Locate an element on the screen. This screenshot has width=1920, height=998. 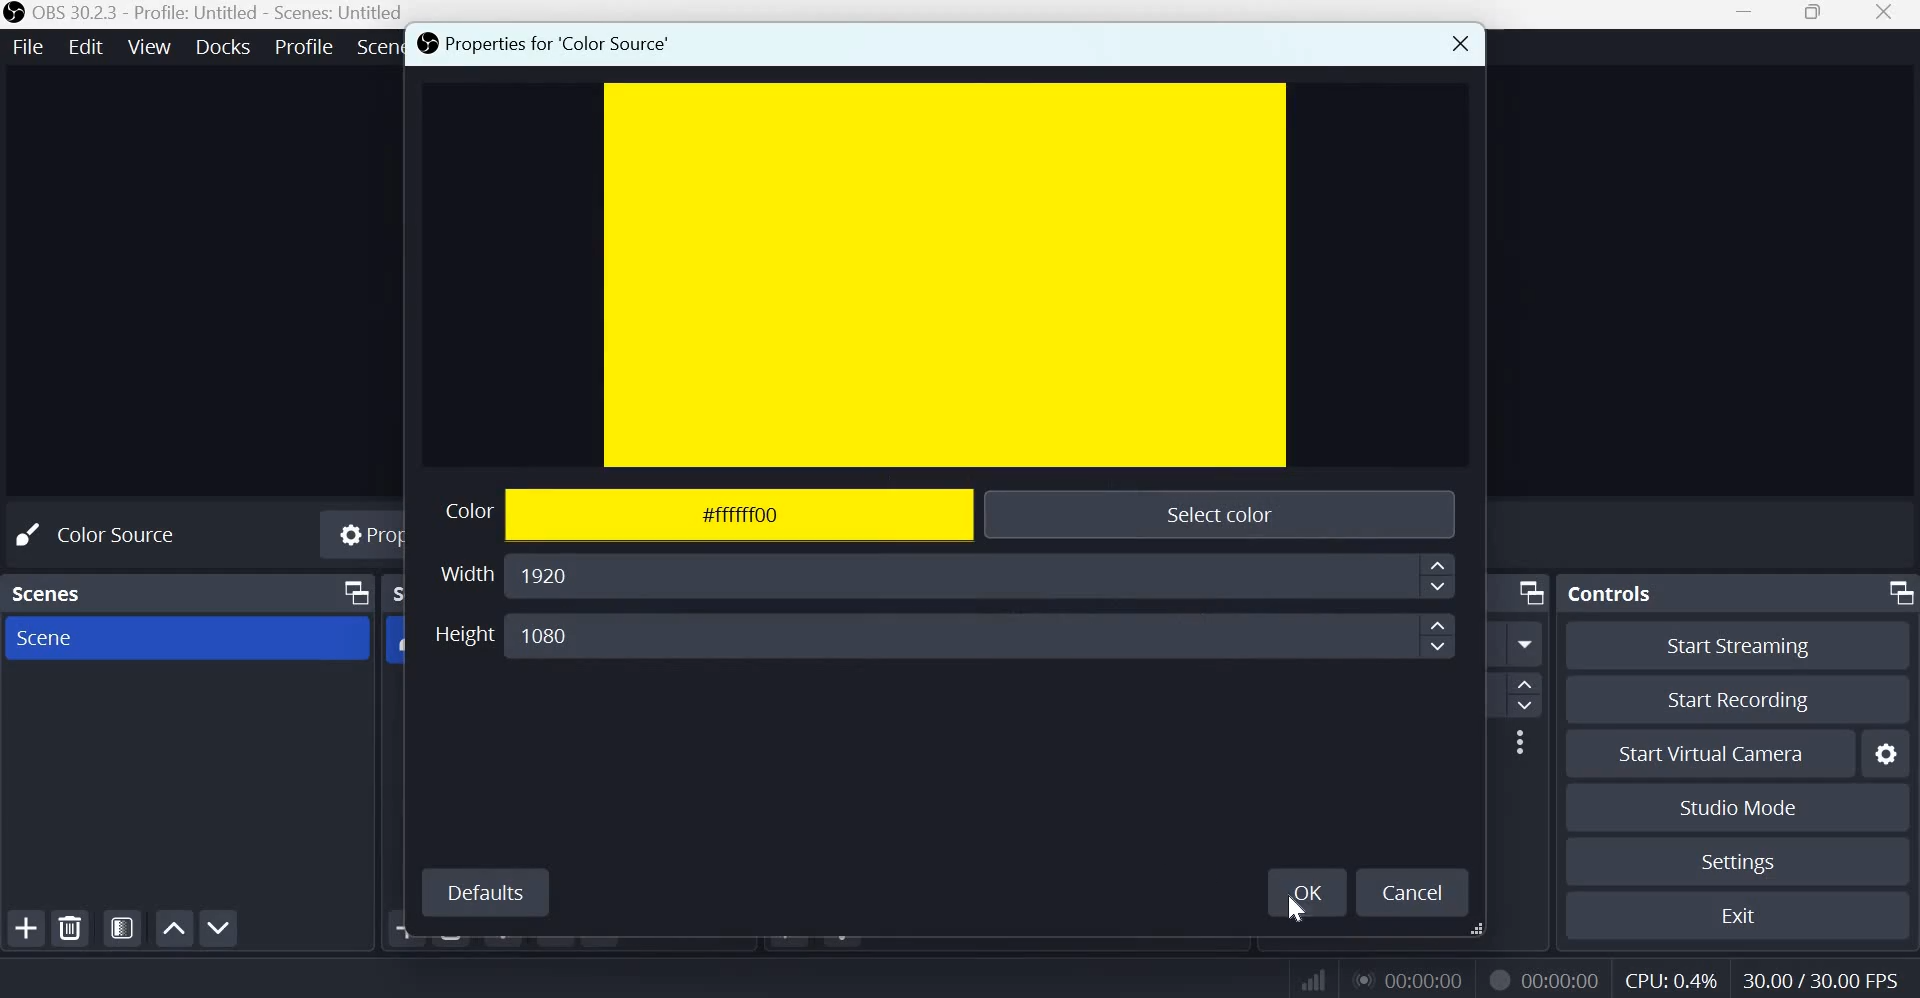
color changed is located at coordinates (742, 515).